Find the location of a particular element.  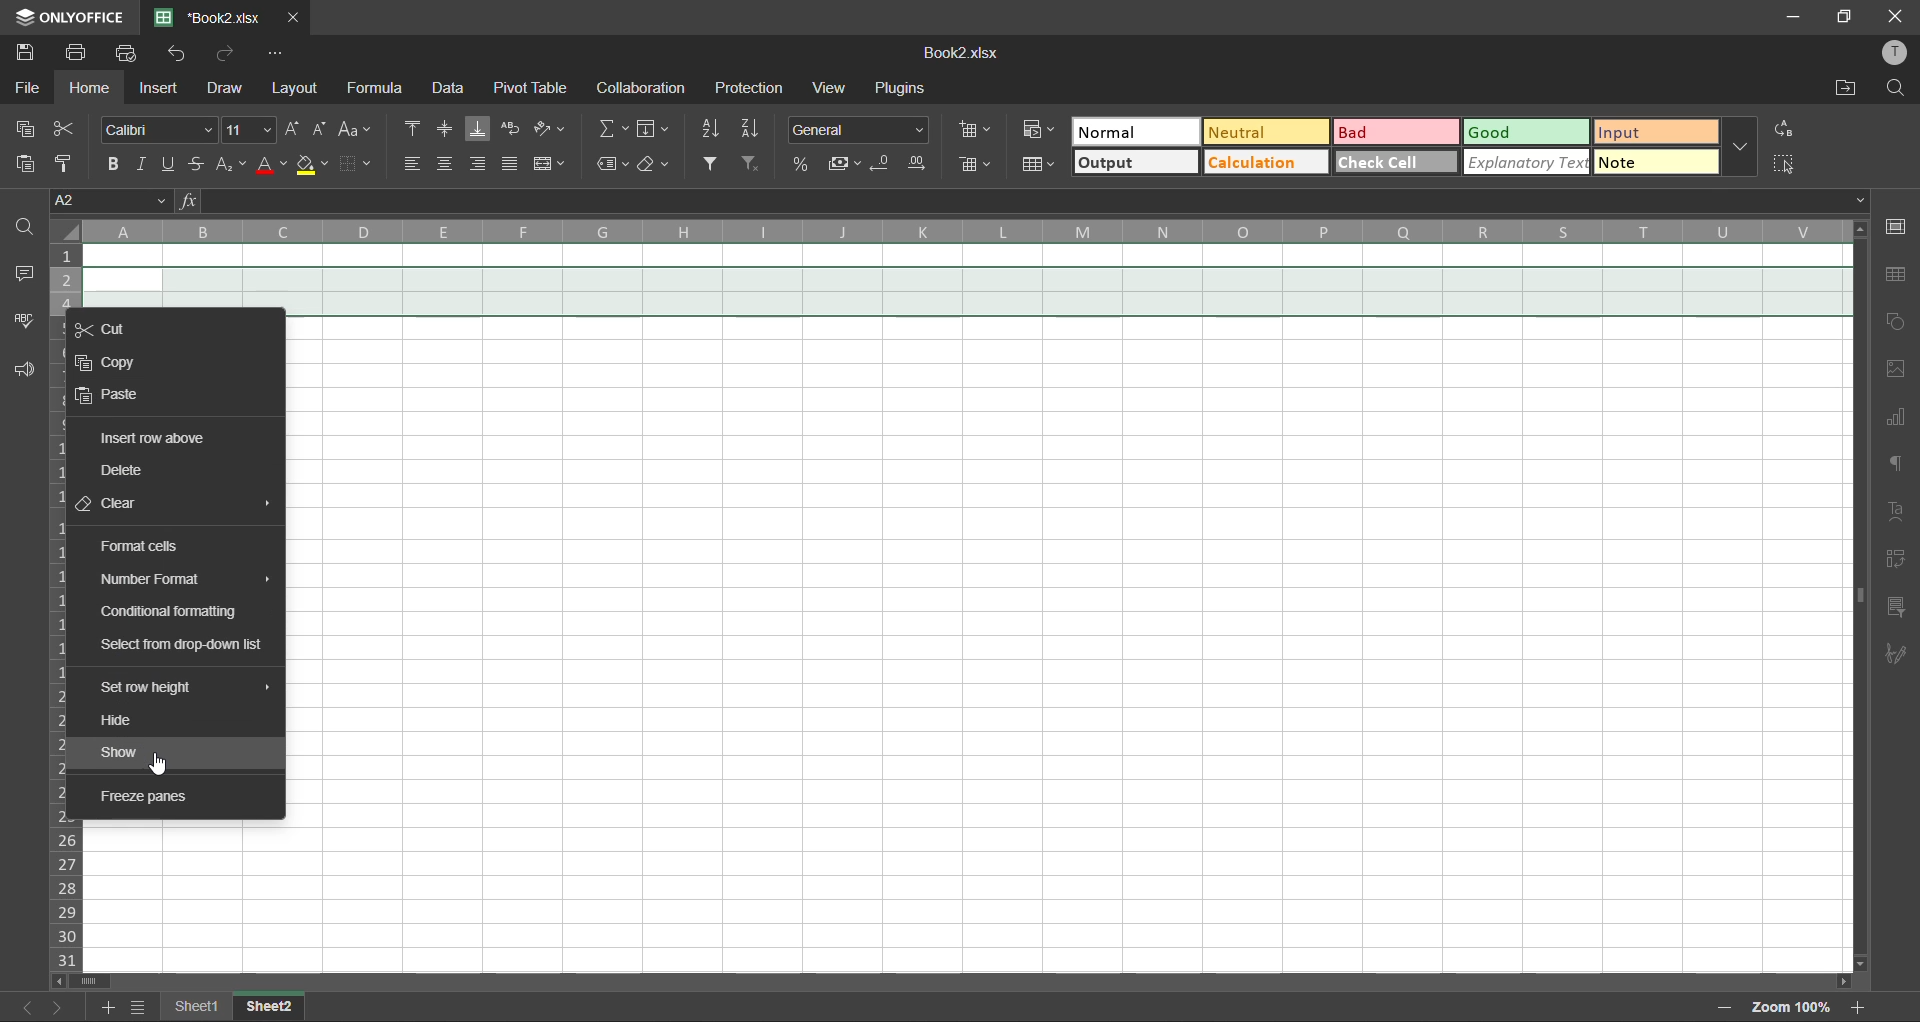

copy is located at coordinates (28, 126).